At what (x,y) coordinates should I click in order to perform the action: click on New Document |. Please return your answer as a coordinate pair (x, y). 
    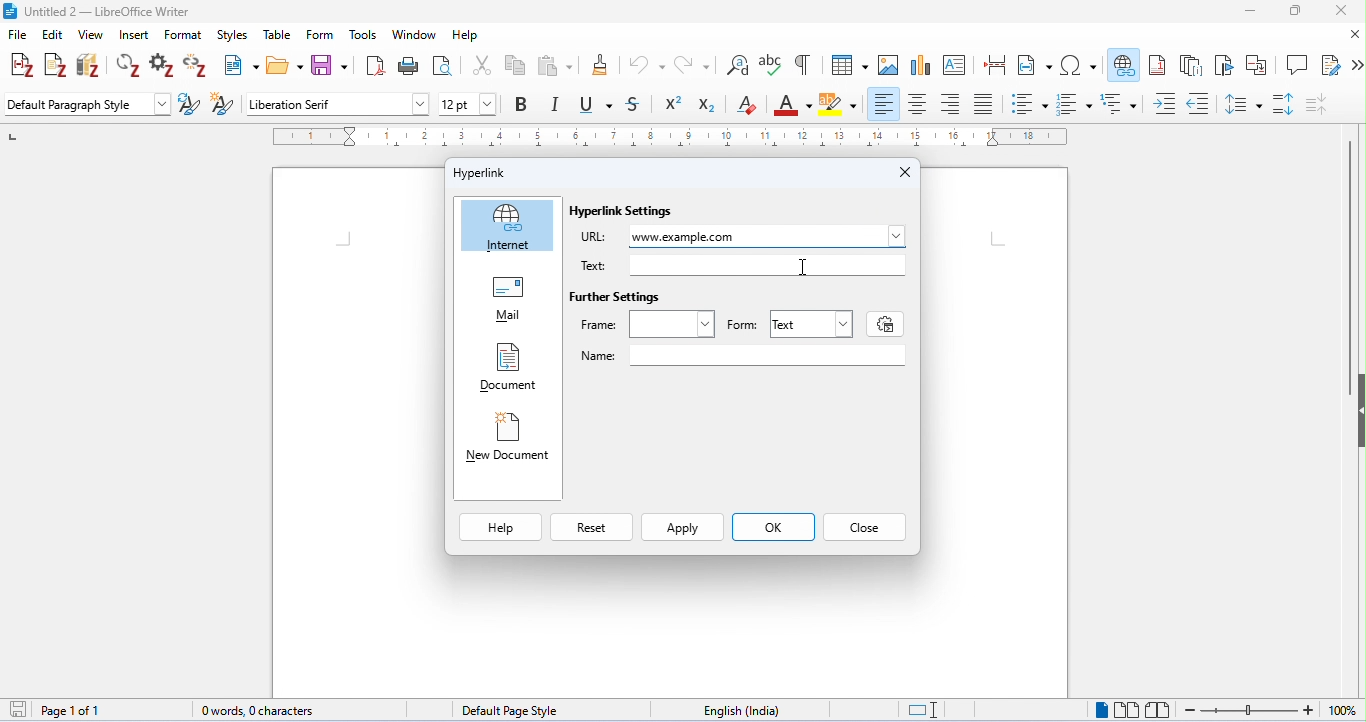
    Looking at the image, I should click on (510, 438).